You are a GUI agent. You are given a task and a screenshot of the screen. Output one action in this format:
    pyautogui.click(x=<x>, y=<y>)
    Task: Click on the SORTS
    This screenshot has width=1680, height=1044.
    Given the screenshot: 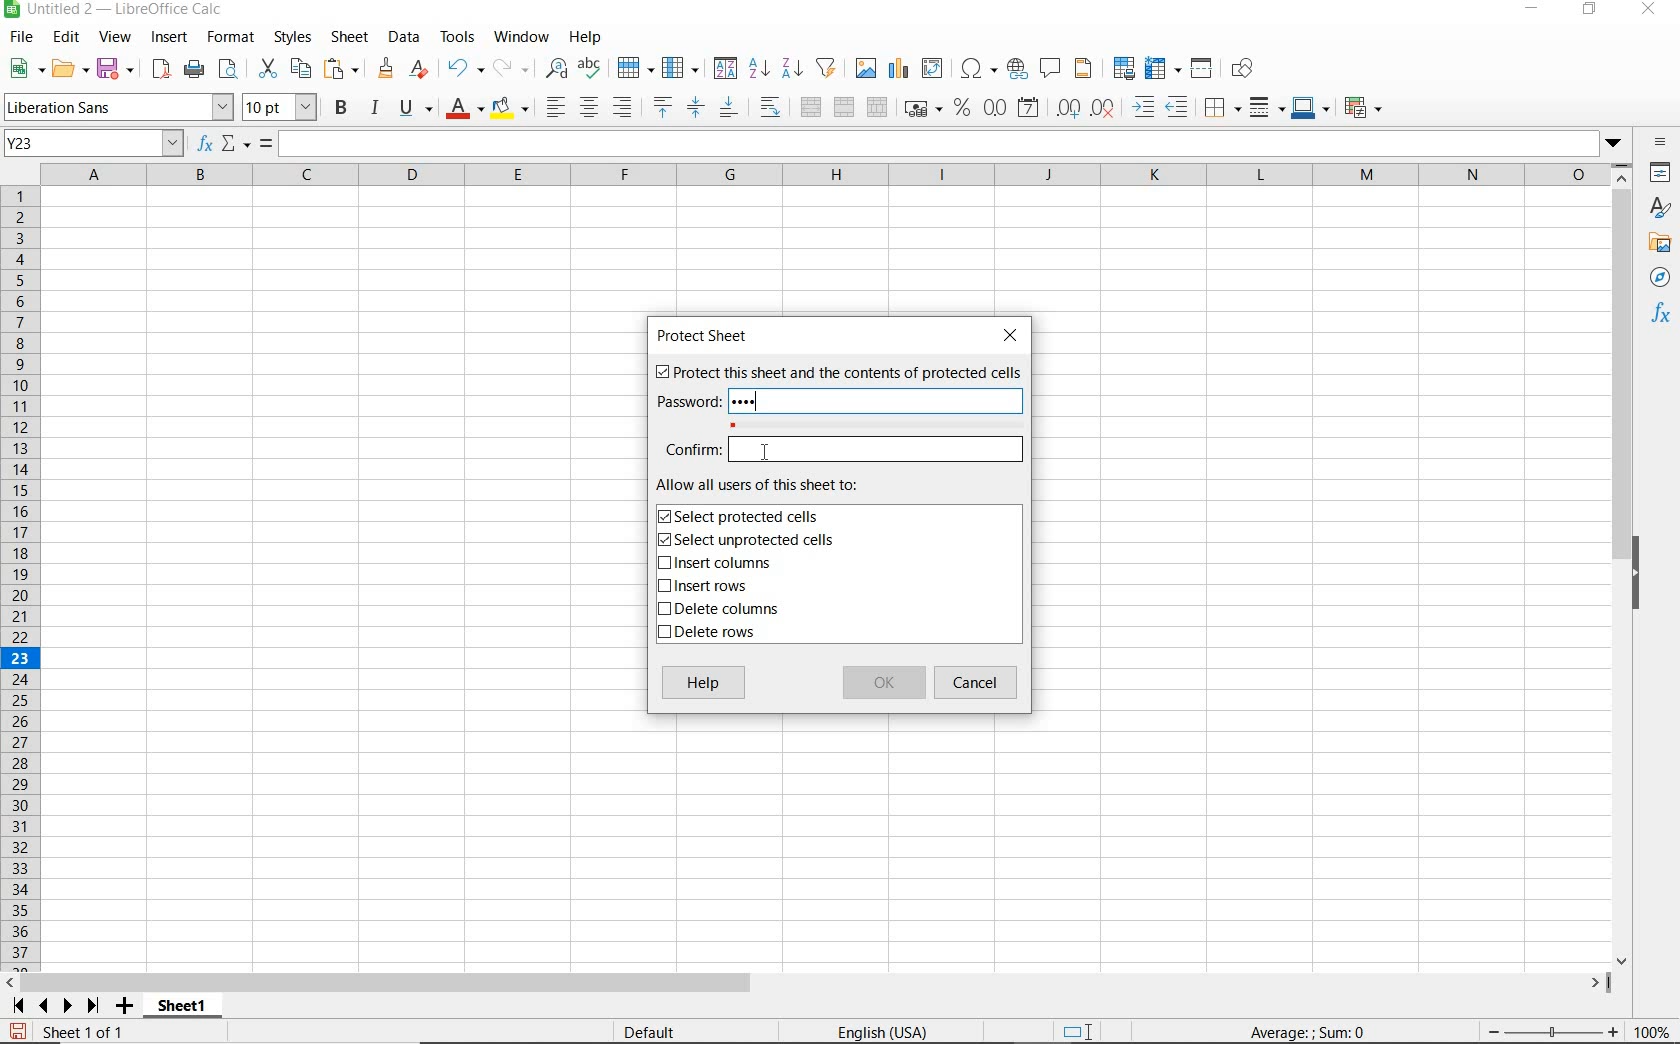 What is the action you would take?
    pyautogui.click(x=726, y=69)
    